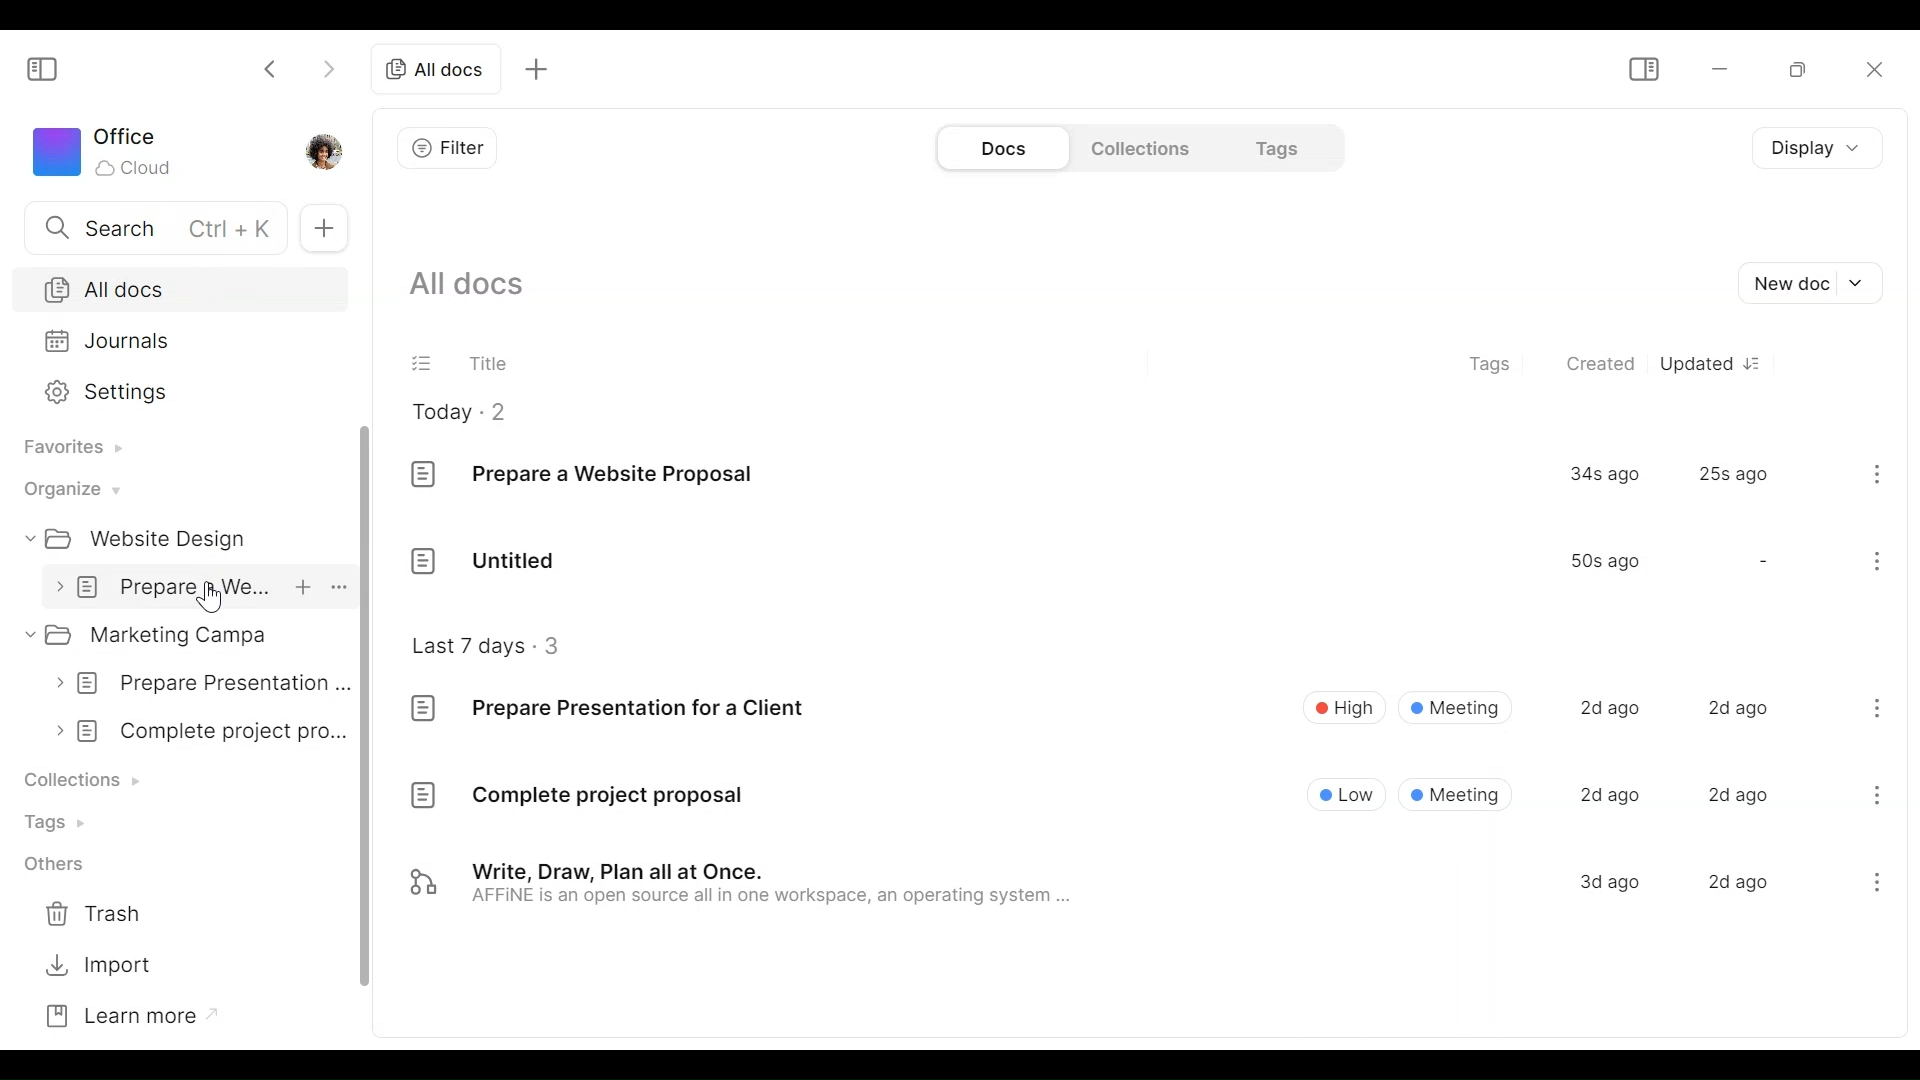 This screenshot has width=1920, height=1080. What do you see at coordinates (181, 289) in the screenshot?
I see `All Documents` at bounding box center [181, 289].